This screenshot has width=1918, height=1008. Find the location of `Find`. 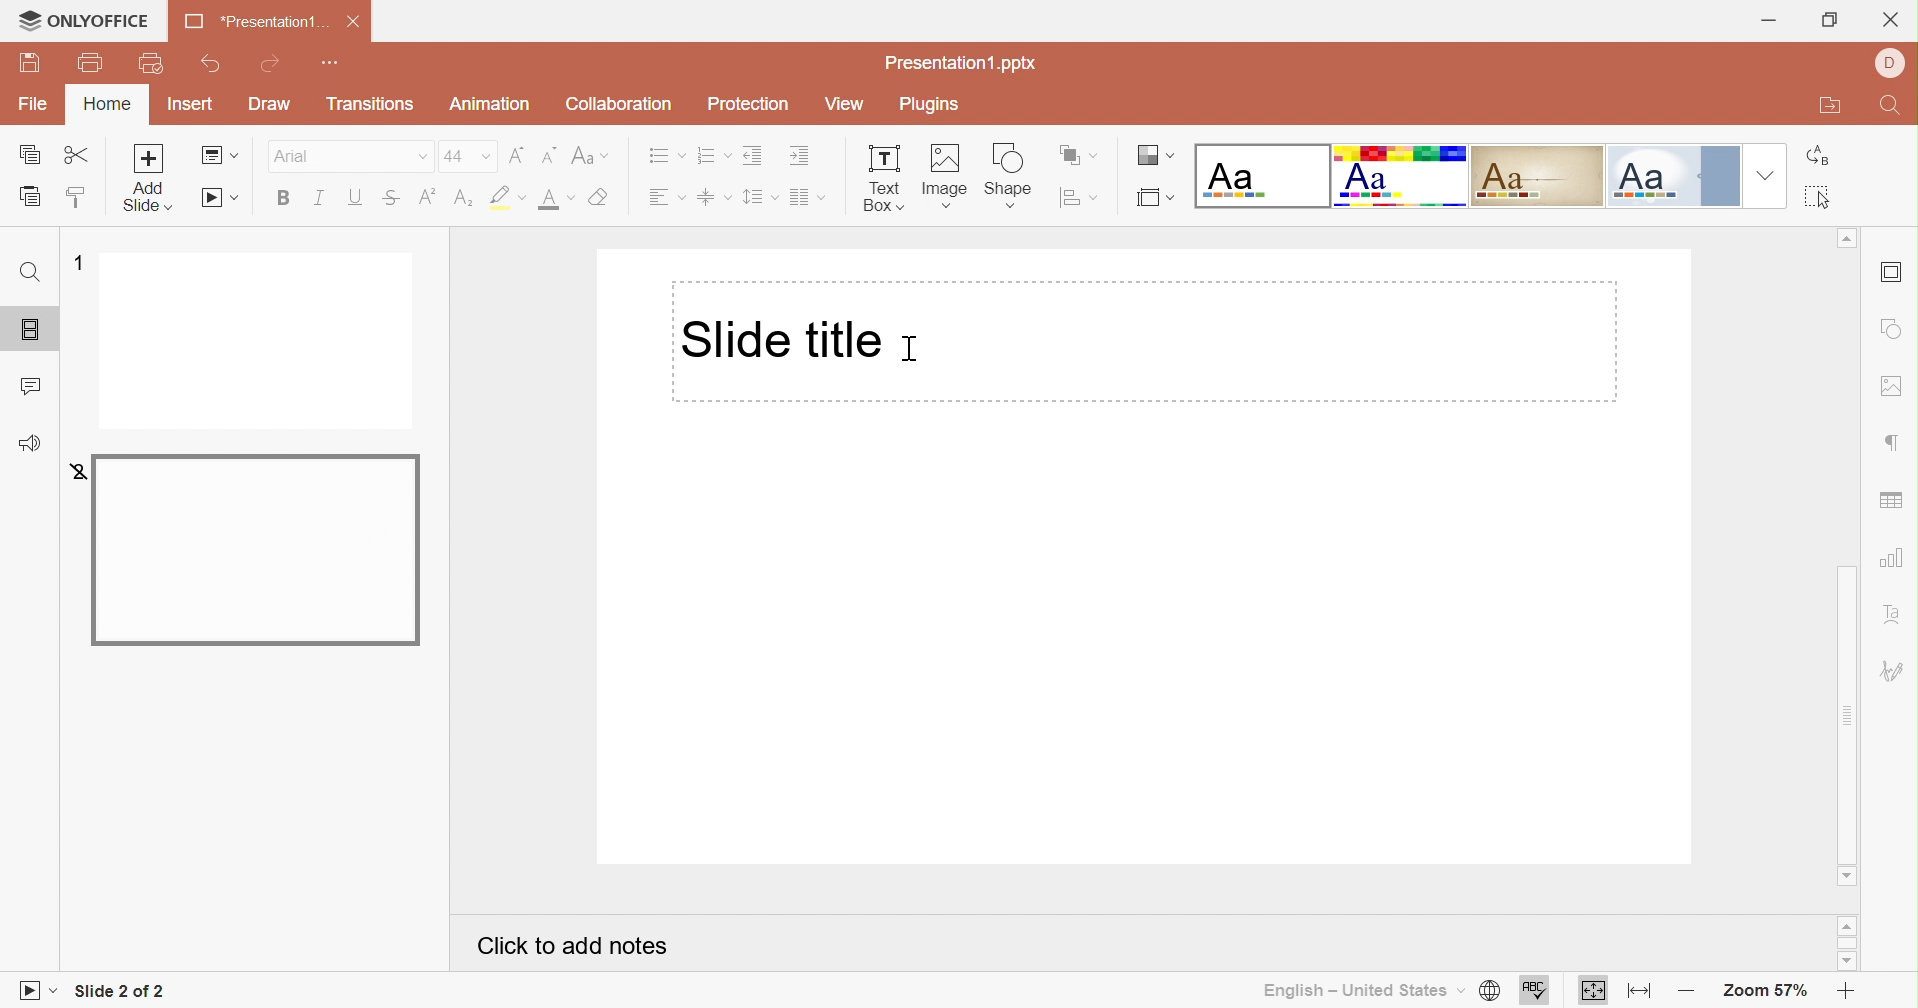

Find is located at coordinates (31, 271).